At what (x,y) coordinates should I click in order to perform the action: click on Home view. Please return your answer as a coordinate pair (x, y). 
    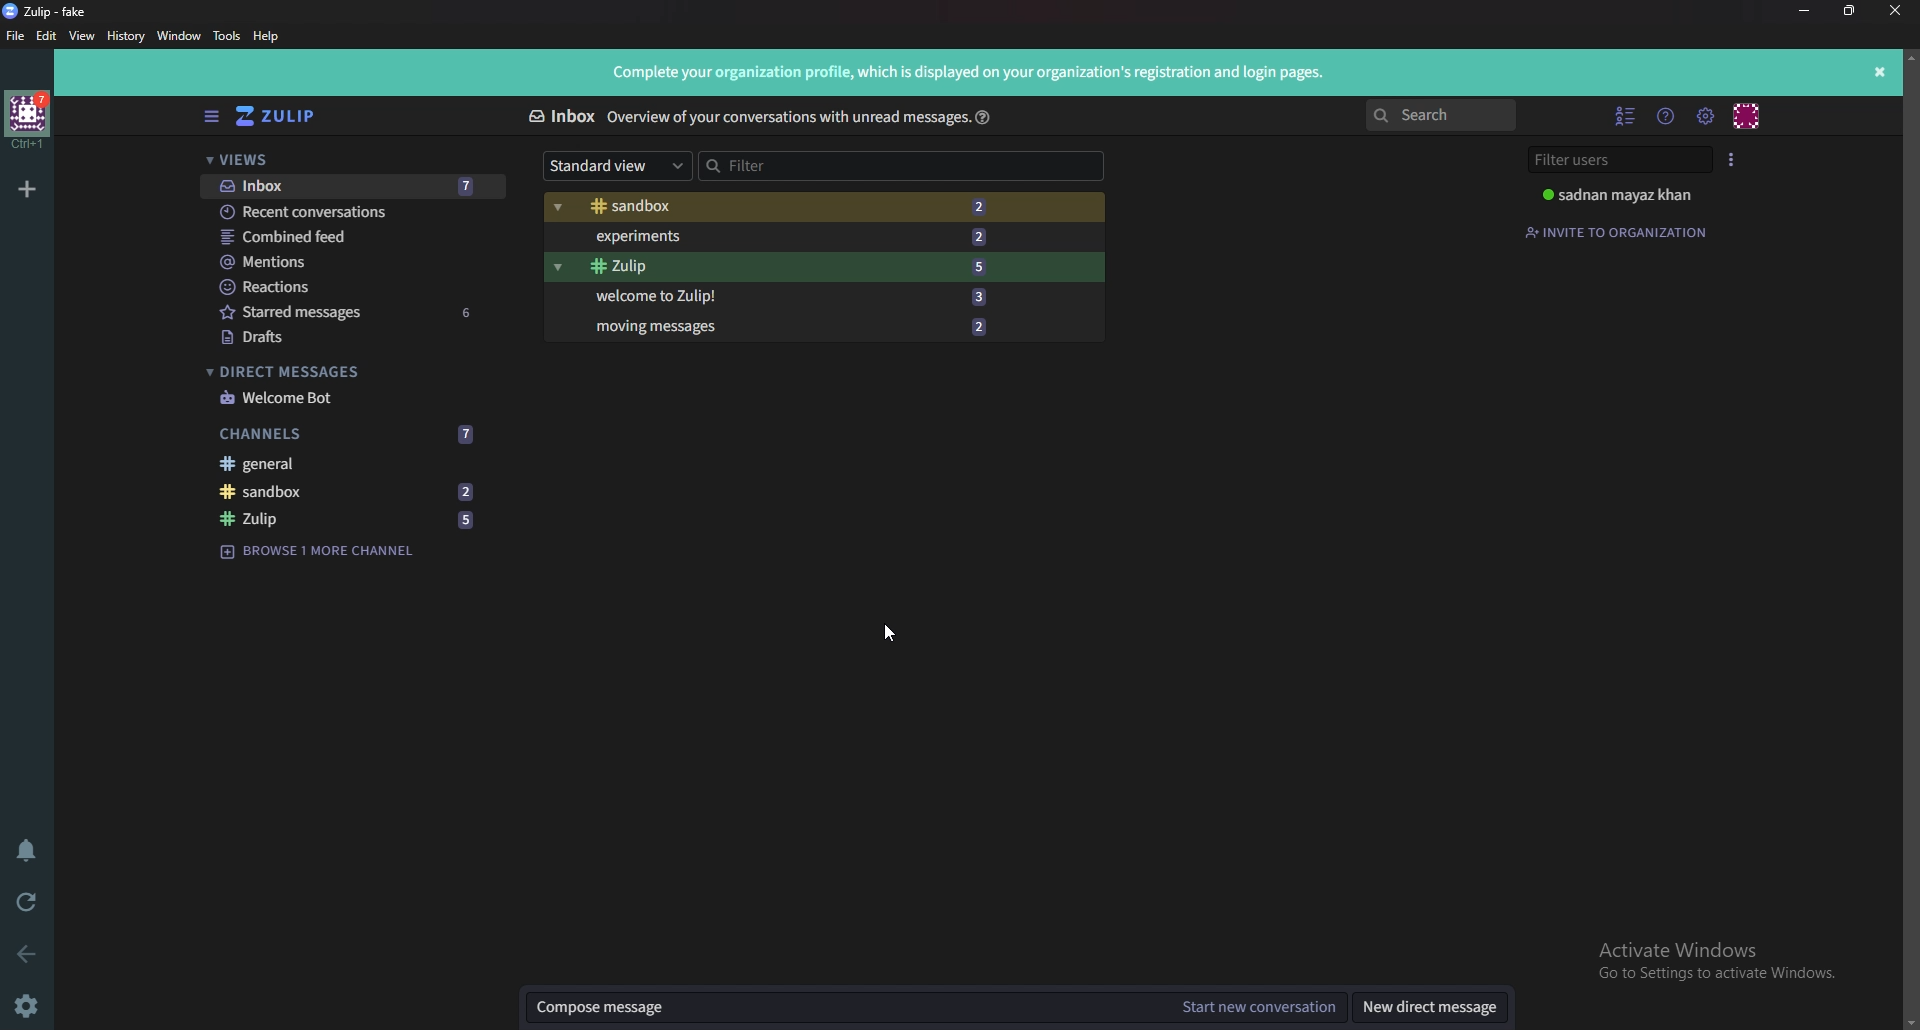
    Looking at the image, I should click on (292, 116).